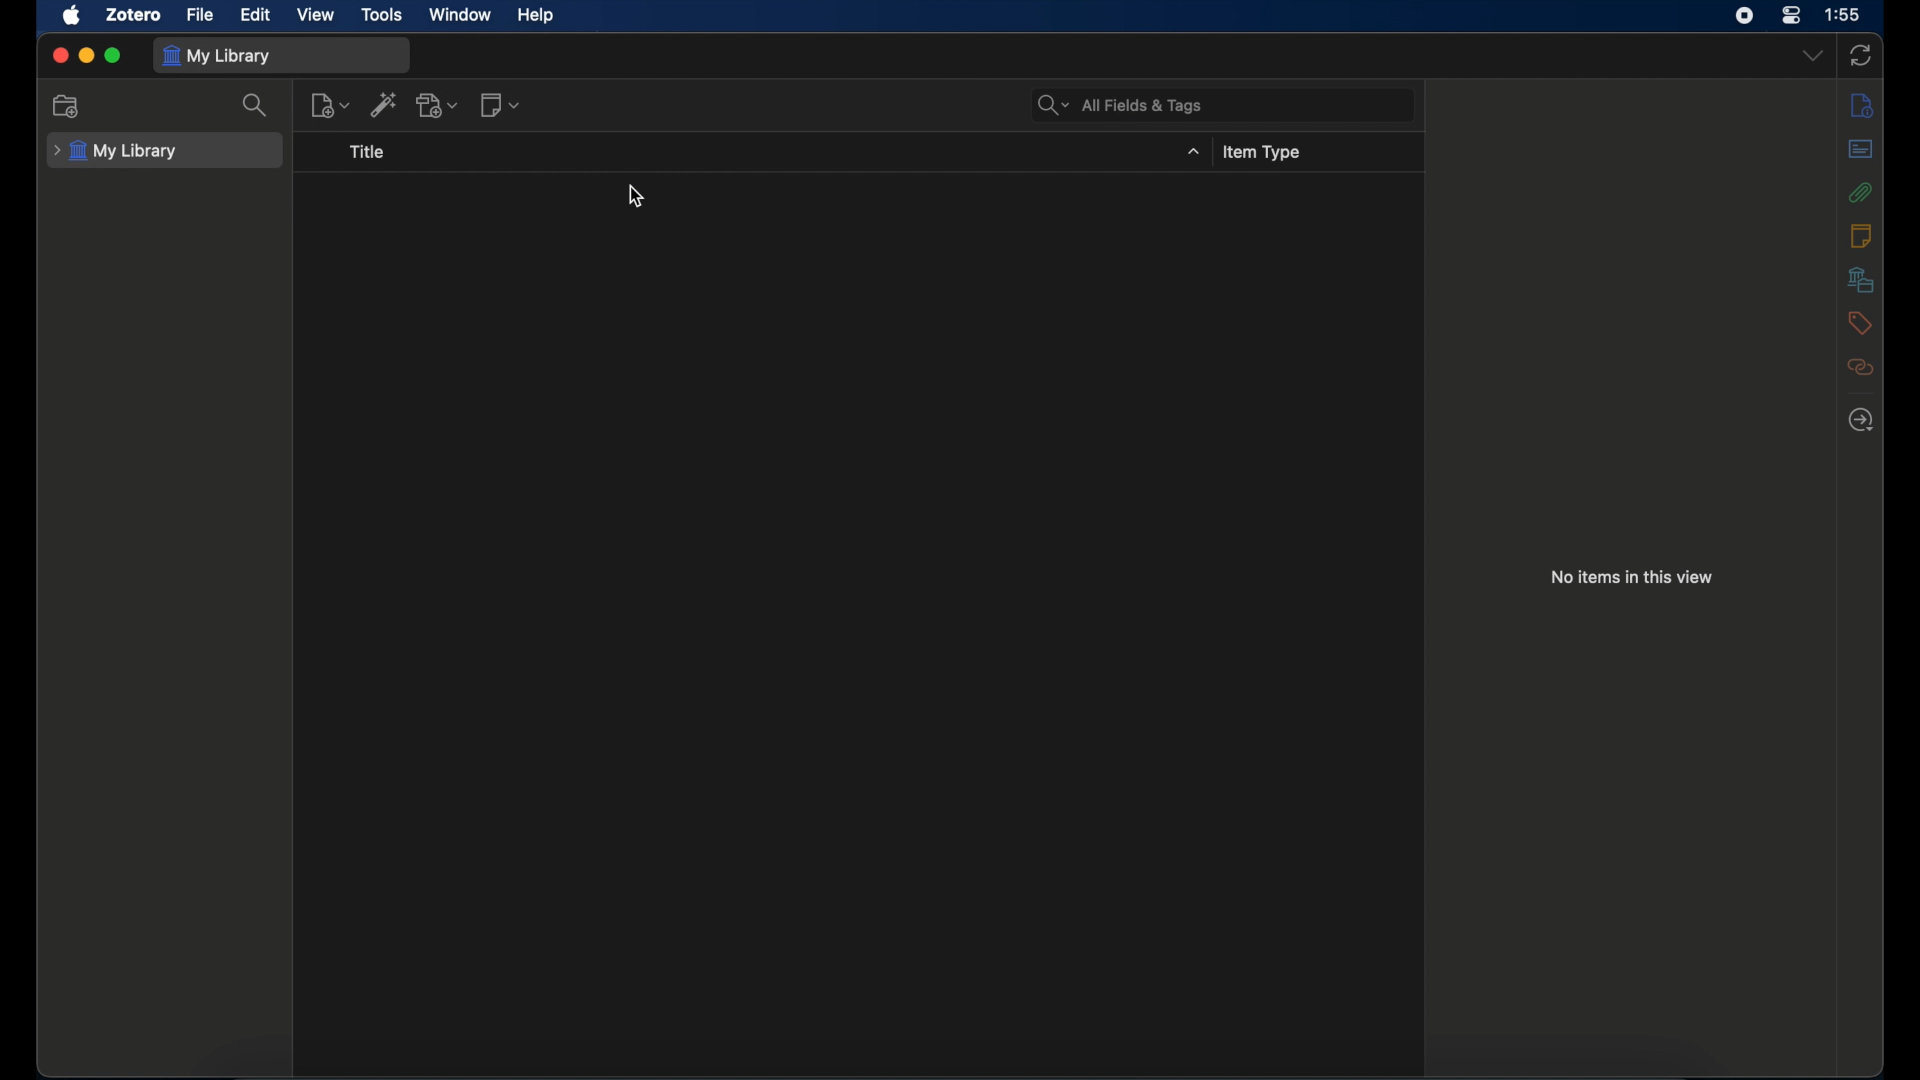  I want to click on tags, so click(1858, 323).